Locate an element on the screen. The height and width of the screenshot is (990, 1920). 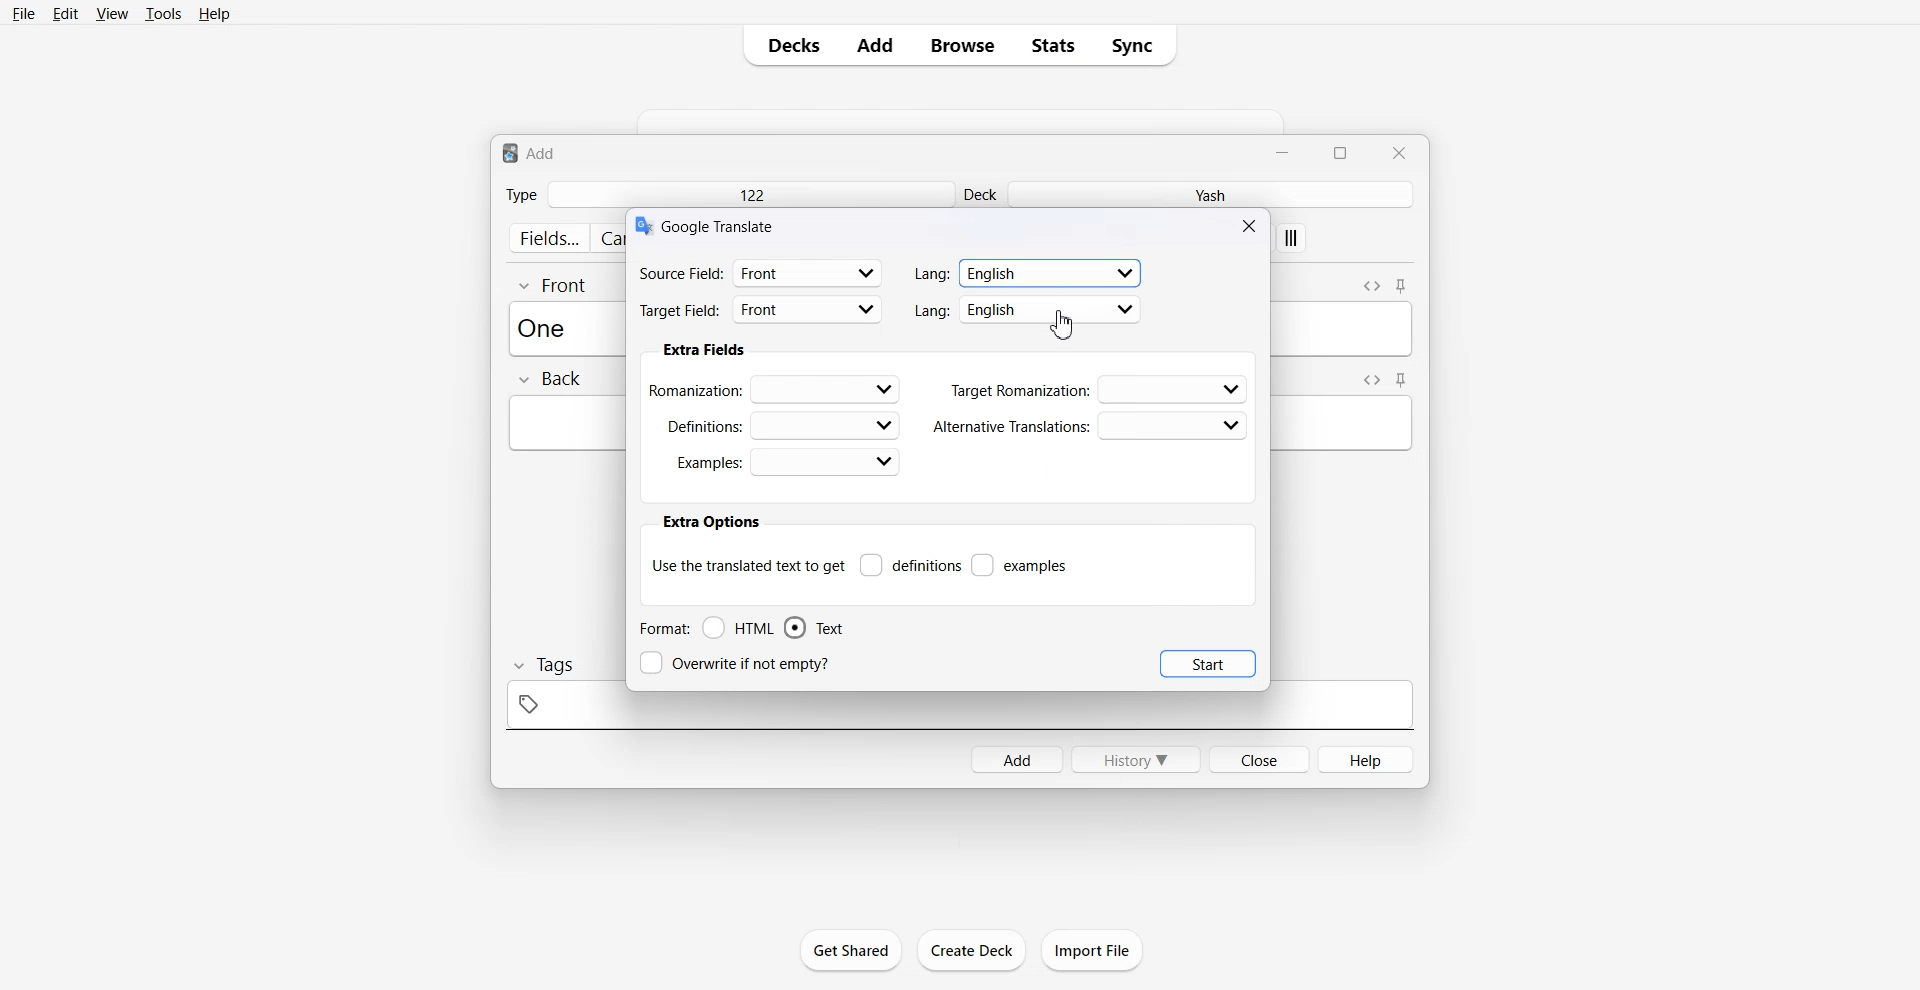
Import File is located at coordinates (1093, 950).